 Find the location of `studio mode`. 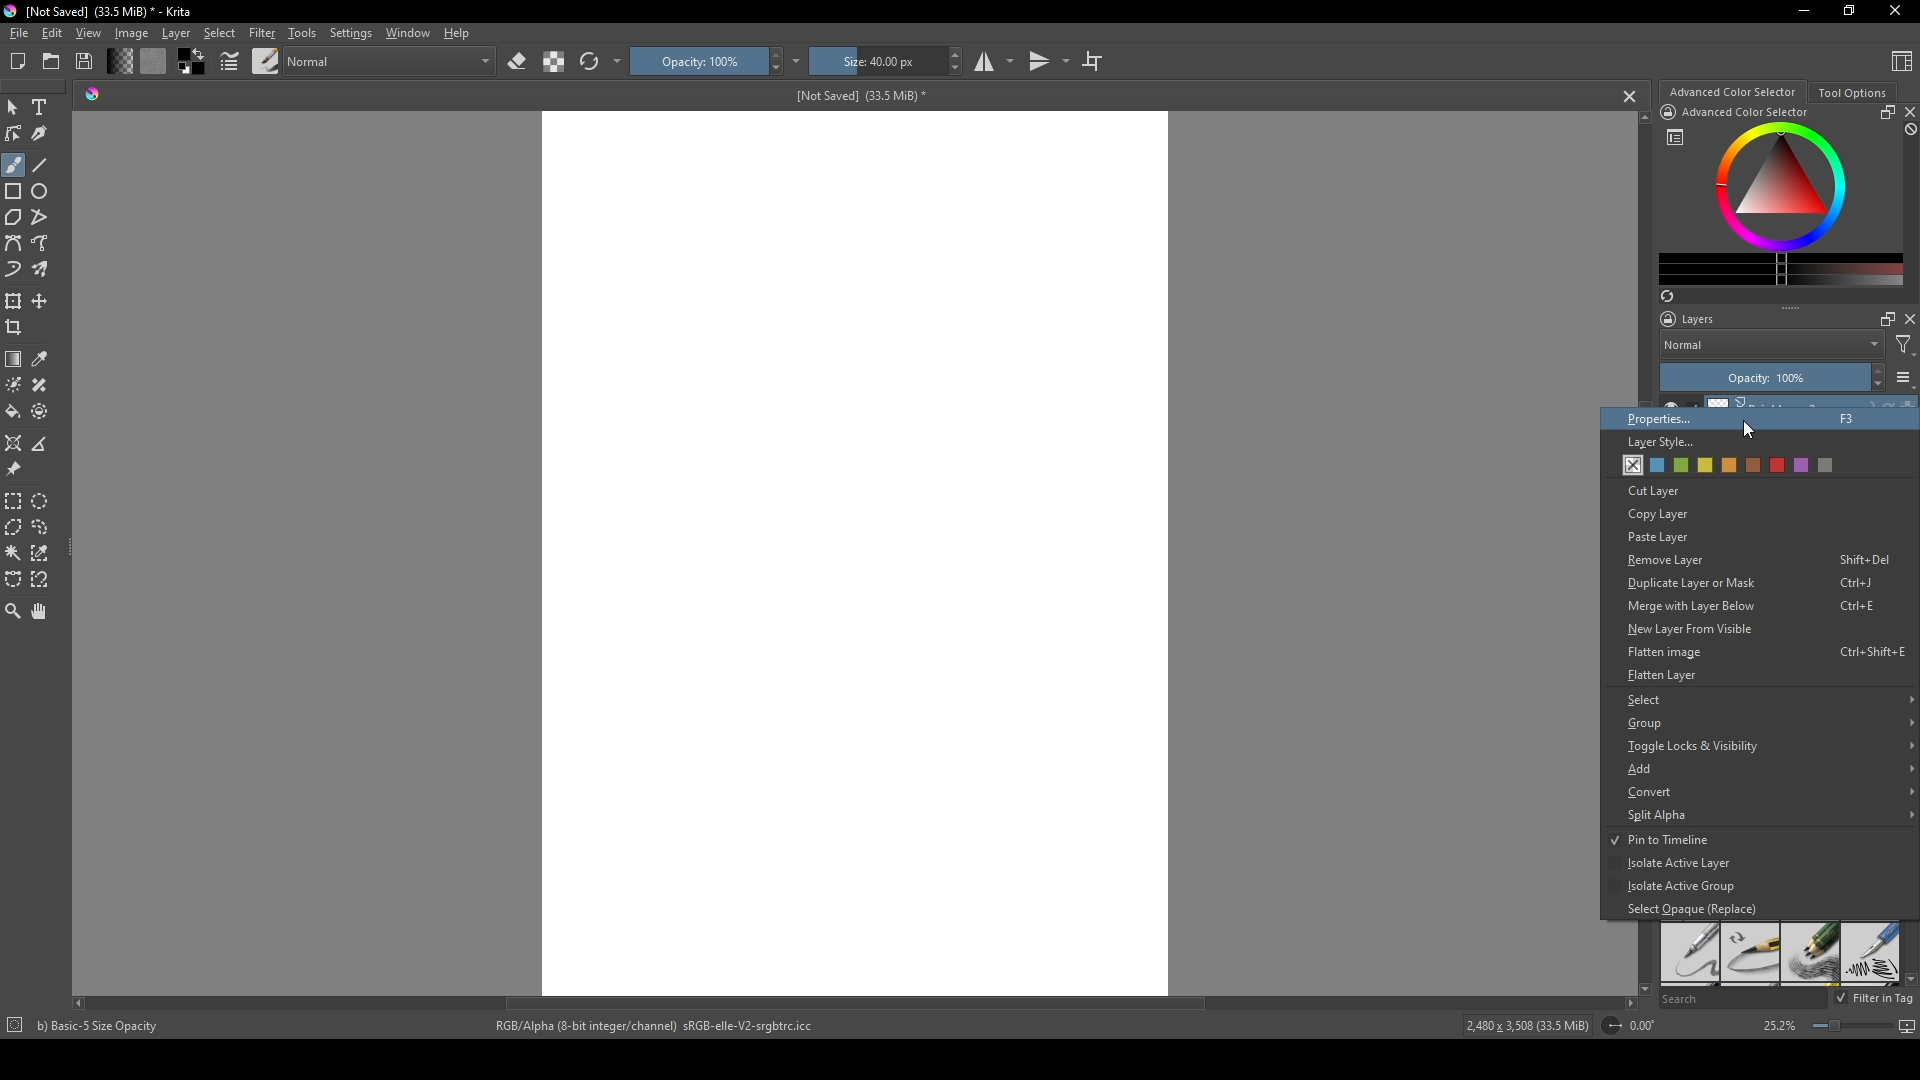

studio mode is located at coordinates (994, 61).